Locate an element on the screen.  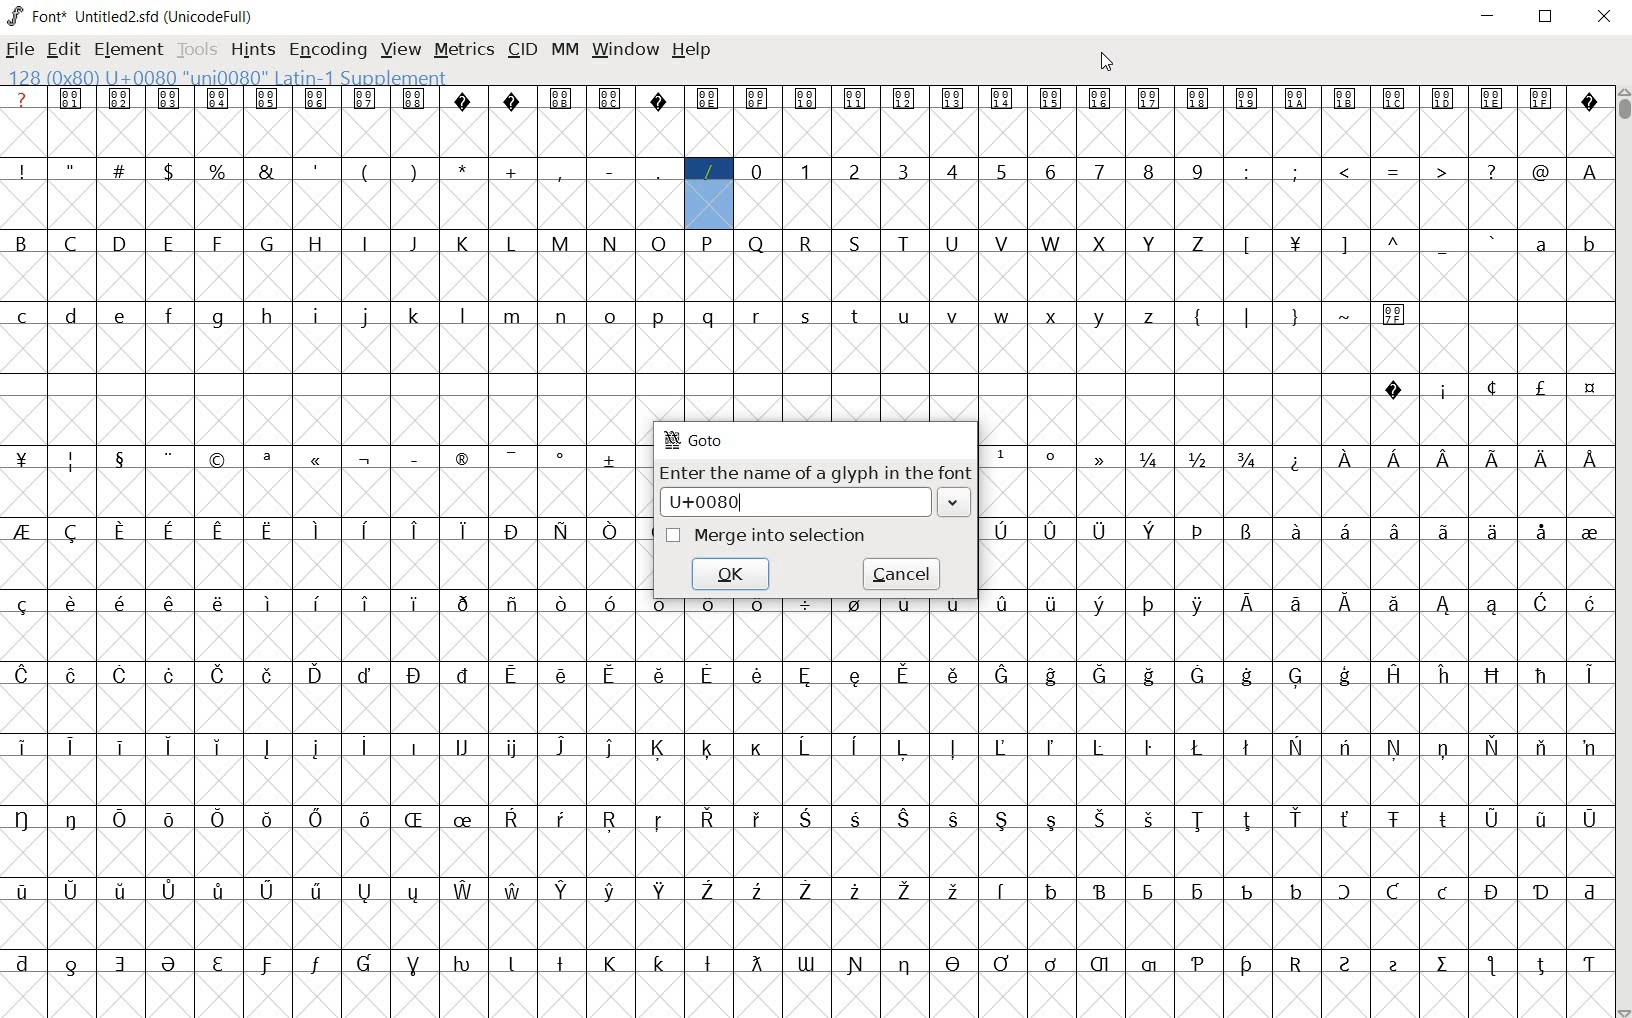
glyph is located at coordinates (1590, 172).